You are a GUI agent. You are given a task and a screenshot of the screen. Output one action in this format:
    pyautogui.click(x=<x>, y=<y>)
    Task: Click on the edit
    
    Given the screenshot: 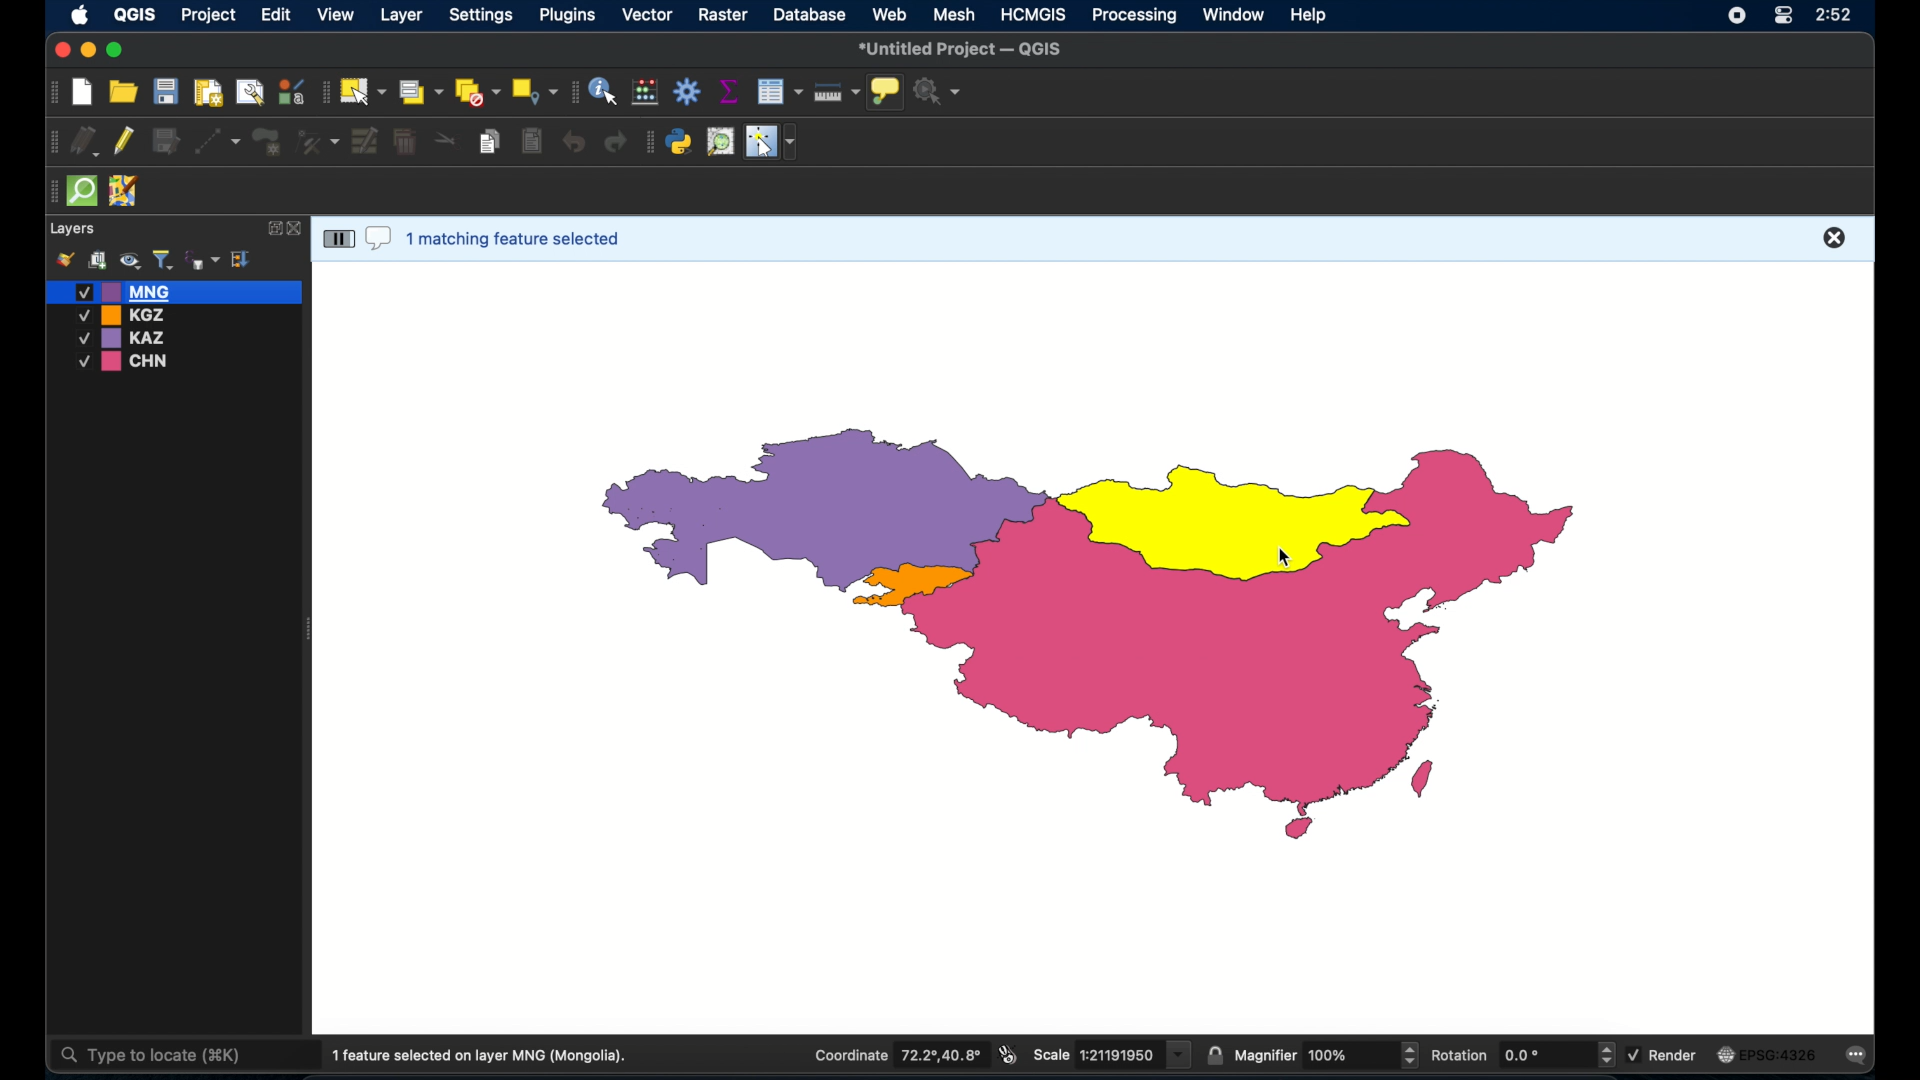 What is the action you would take?
    pyautogui.click(x=276, y=16)
    